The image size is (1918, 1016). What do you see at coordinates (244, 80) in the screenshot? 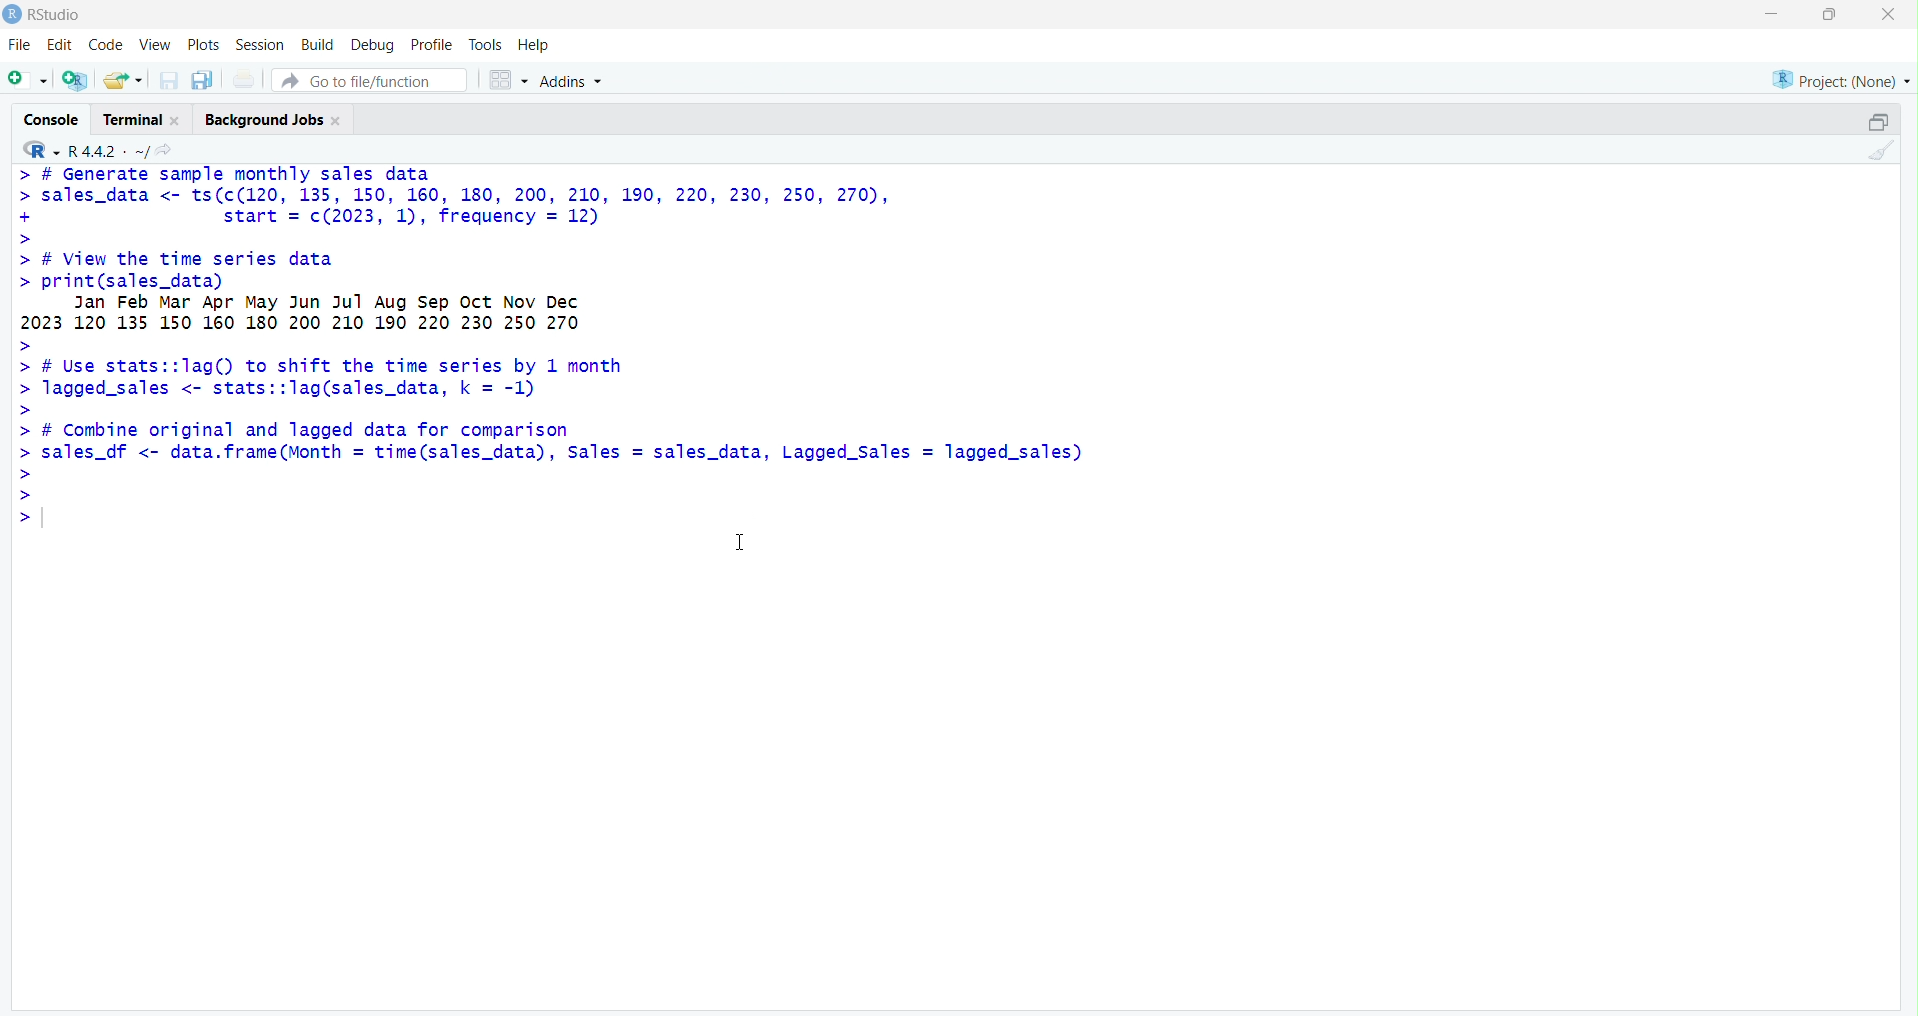
I see `print the current file` at bounding box center [244, 80].